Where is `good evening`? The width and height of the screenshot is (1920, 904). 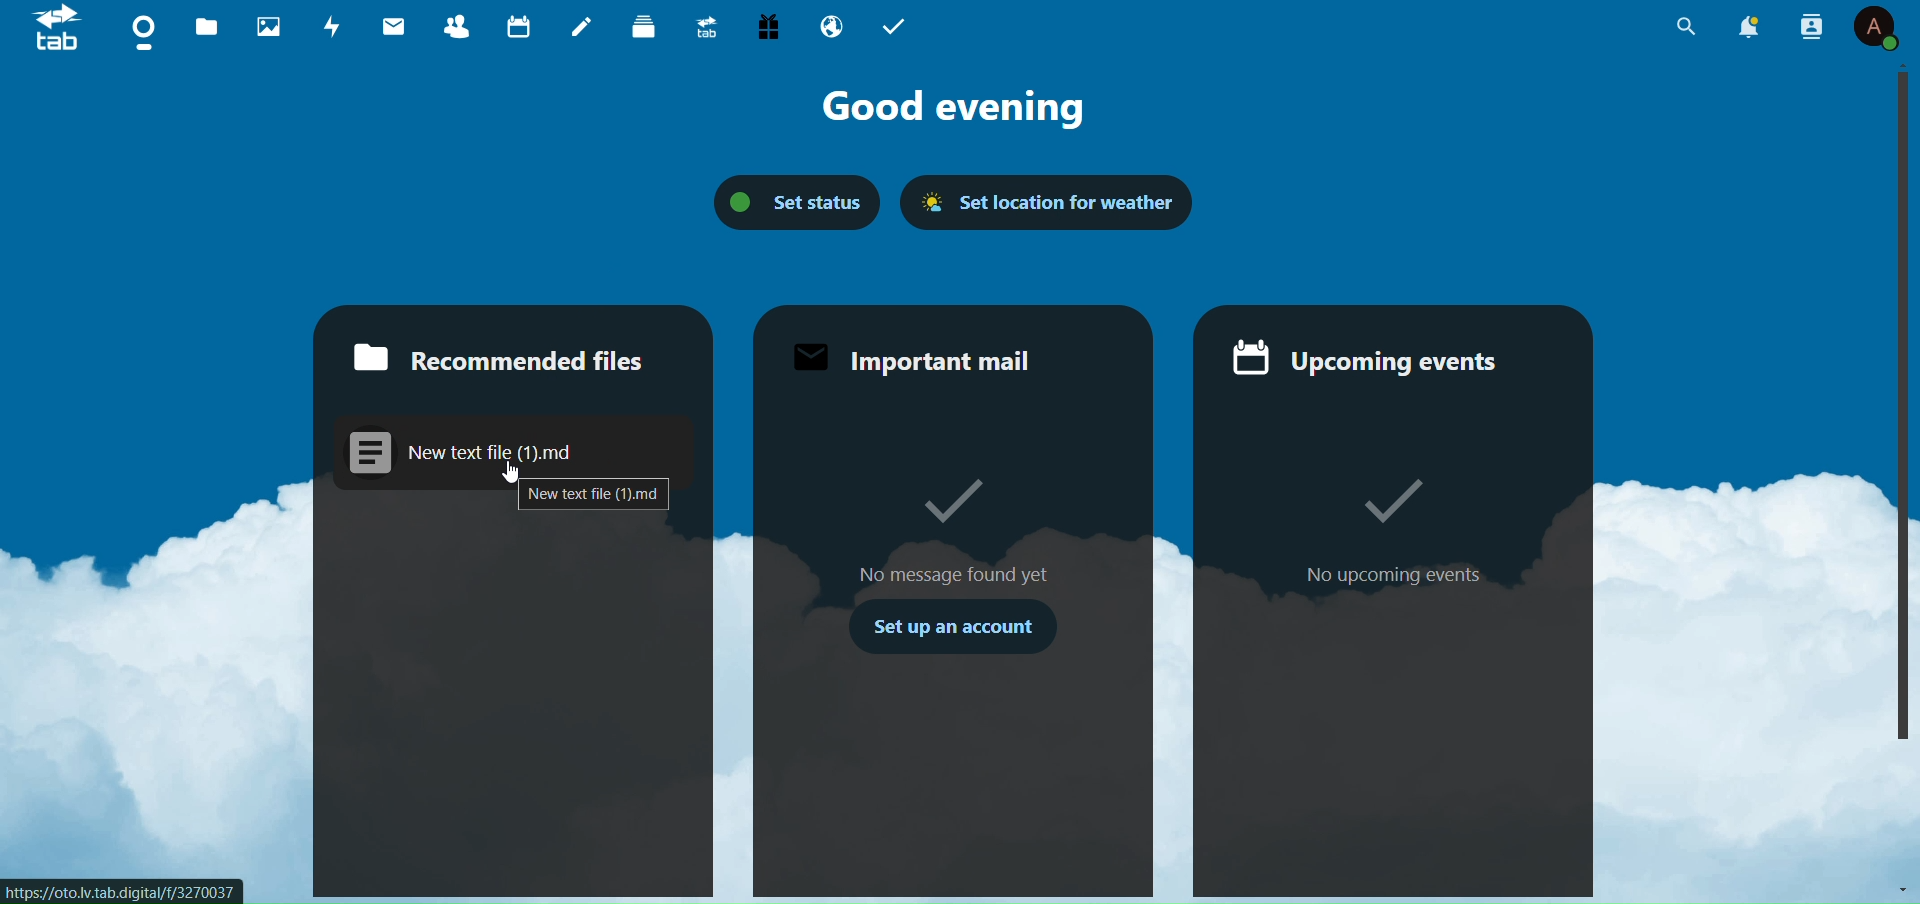
good evening is located at coordinates (967, 111).